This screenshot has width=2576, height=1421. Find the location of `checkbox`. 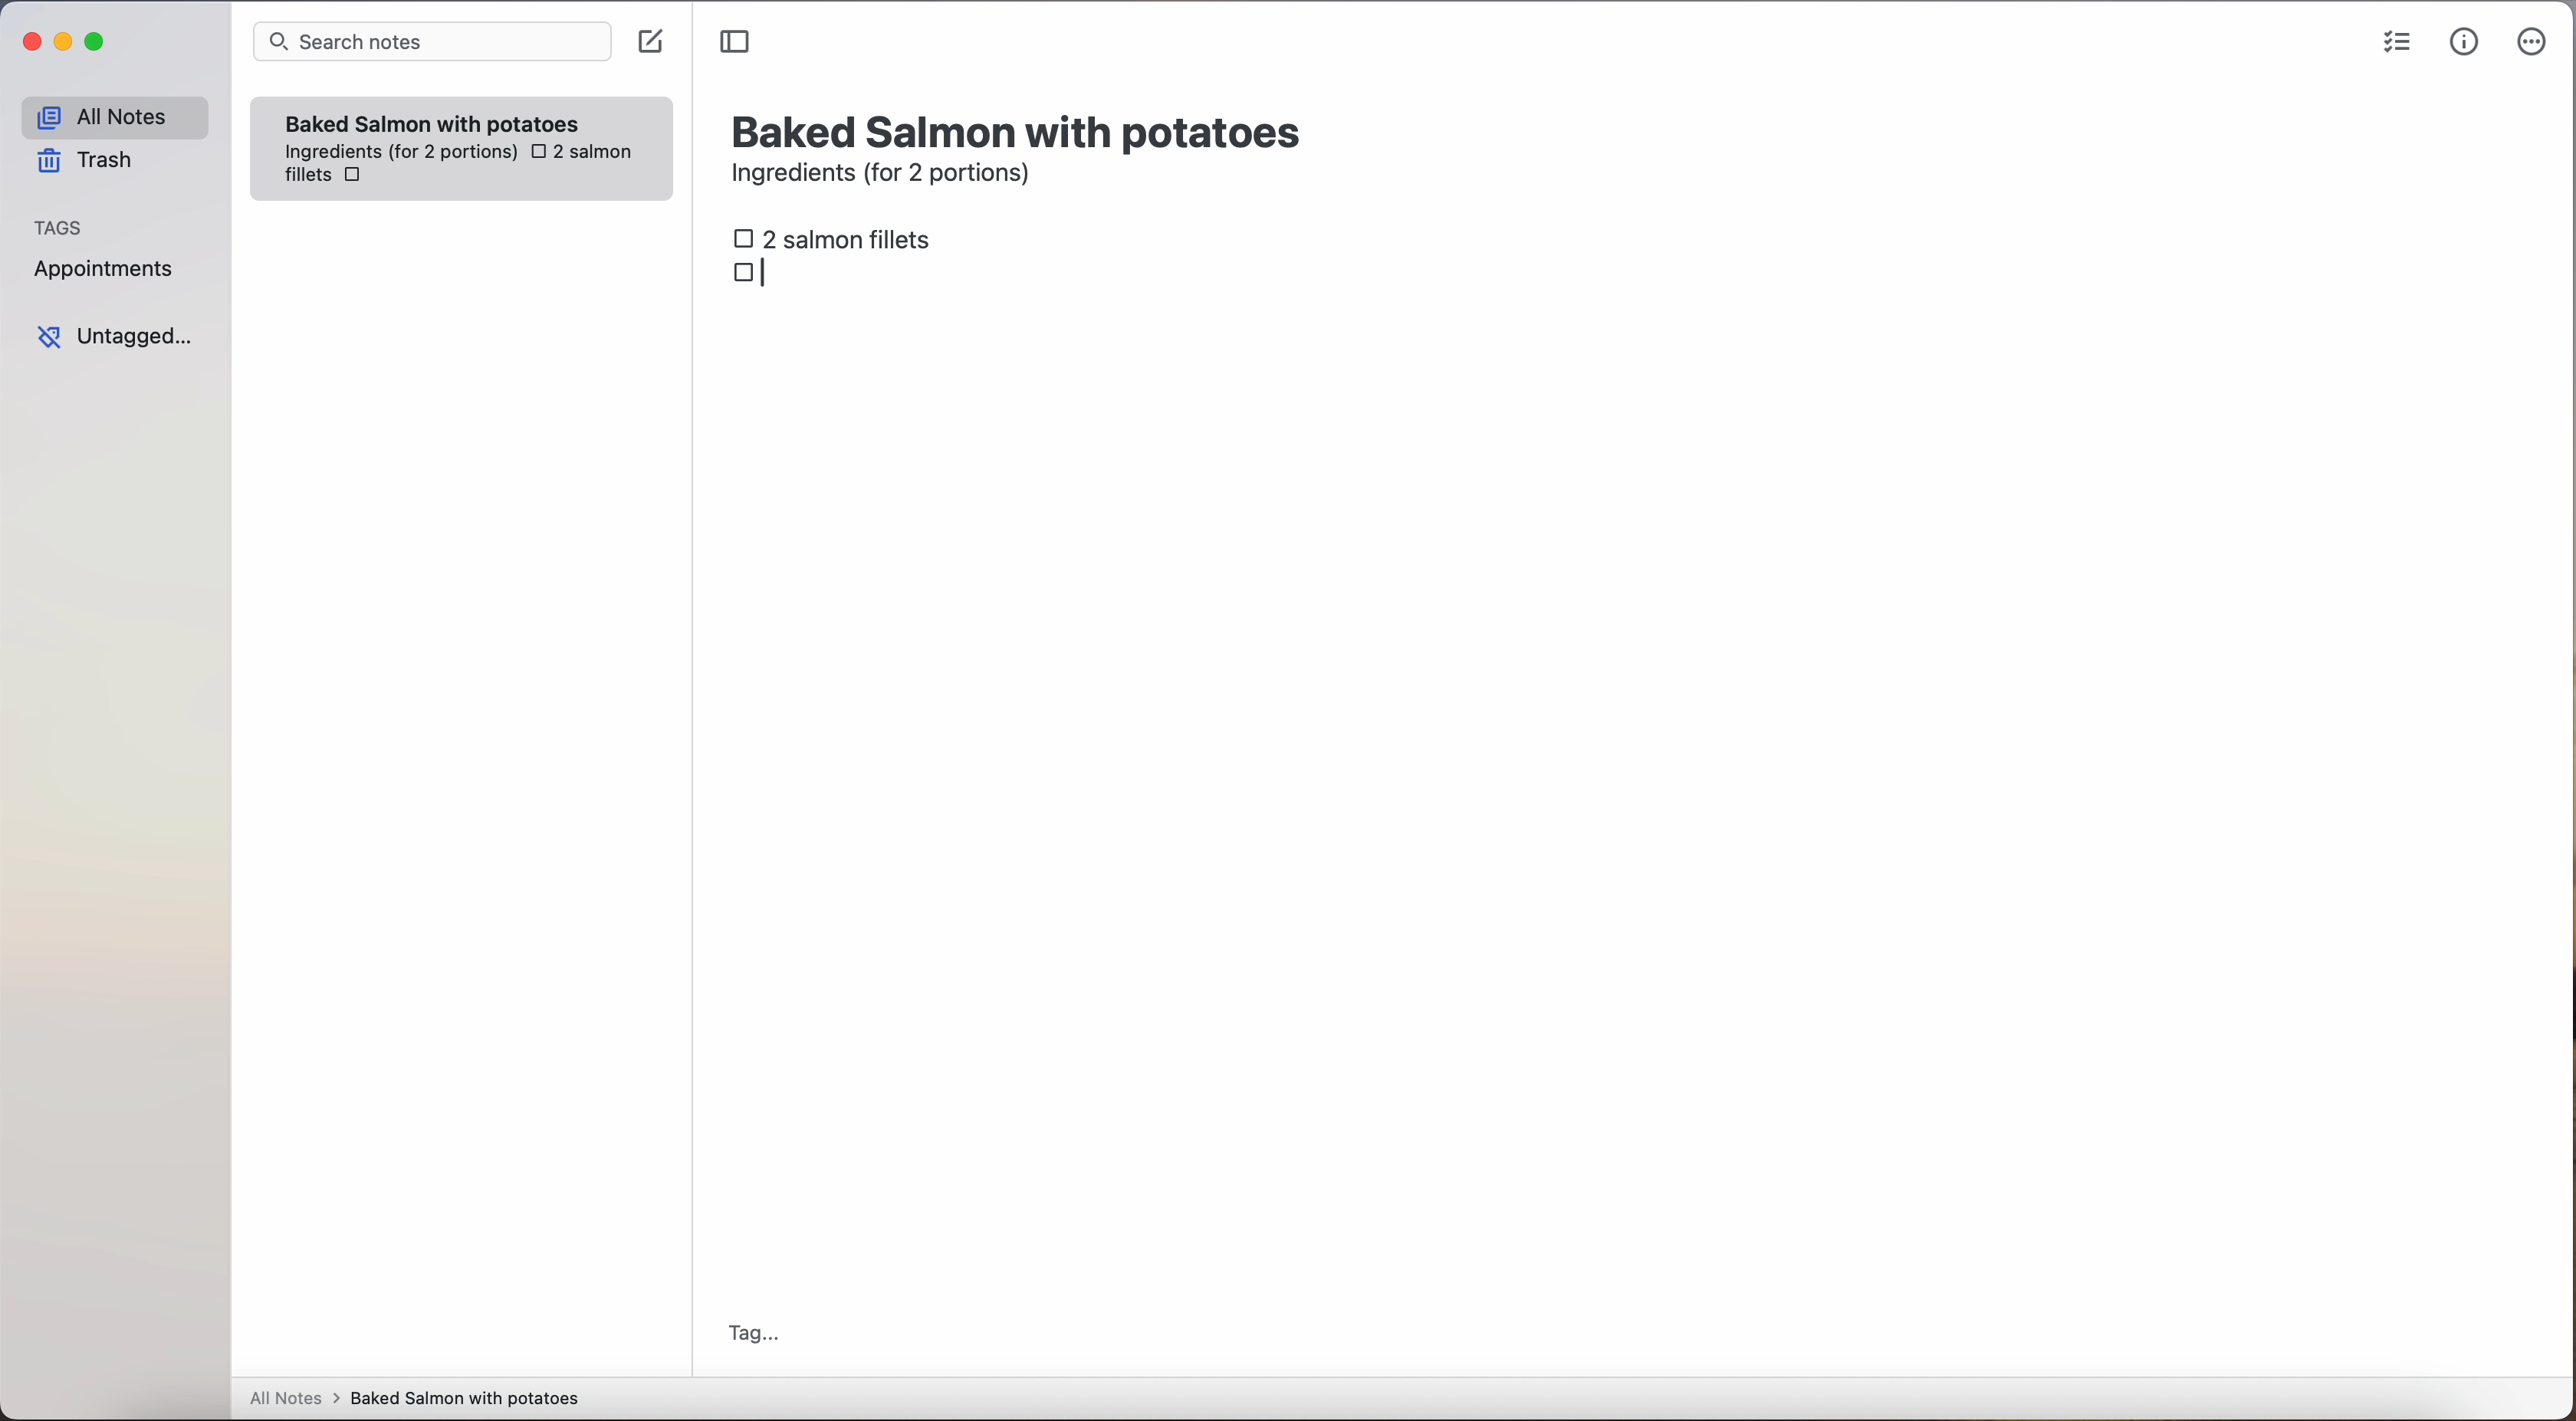

checkbox is located at coordinates (757, 273).